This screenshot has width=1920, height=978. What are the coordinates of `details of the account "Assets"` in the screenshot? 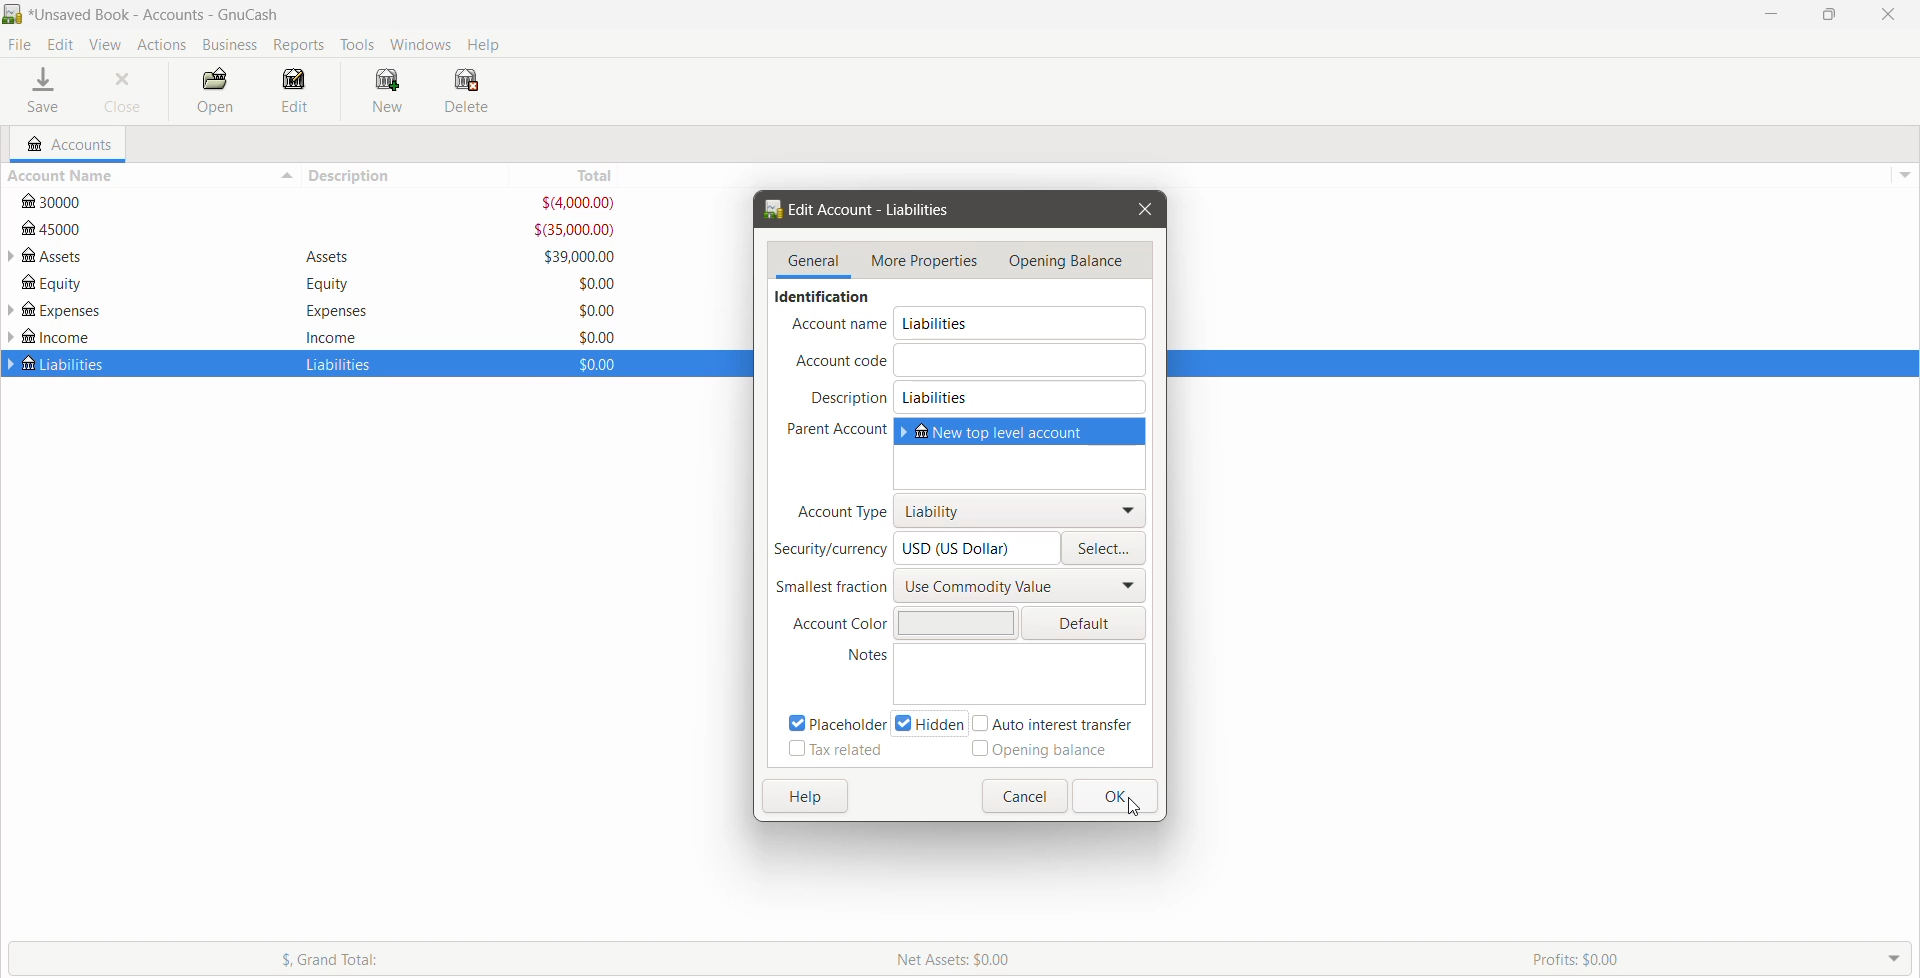 It's located at (329, 258).